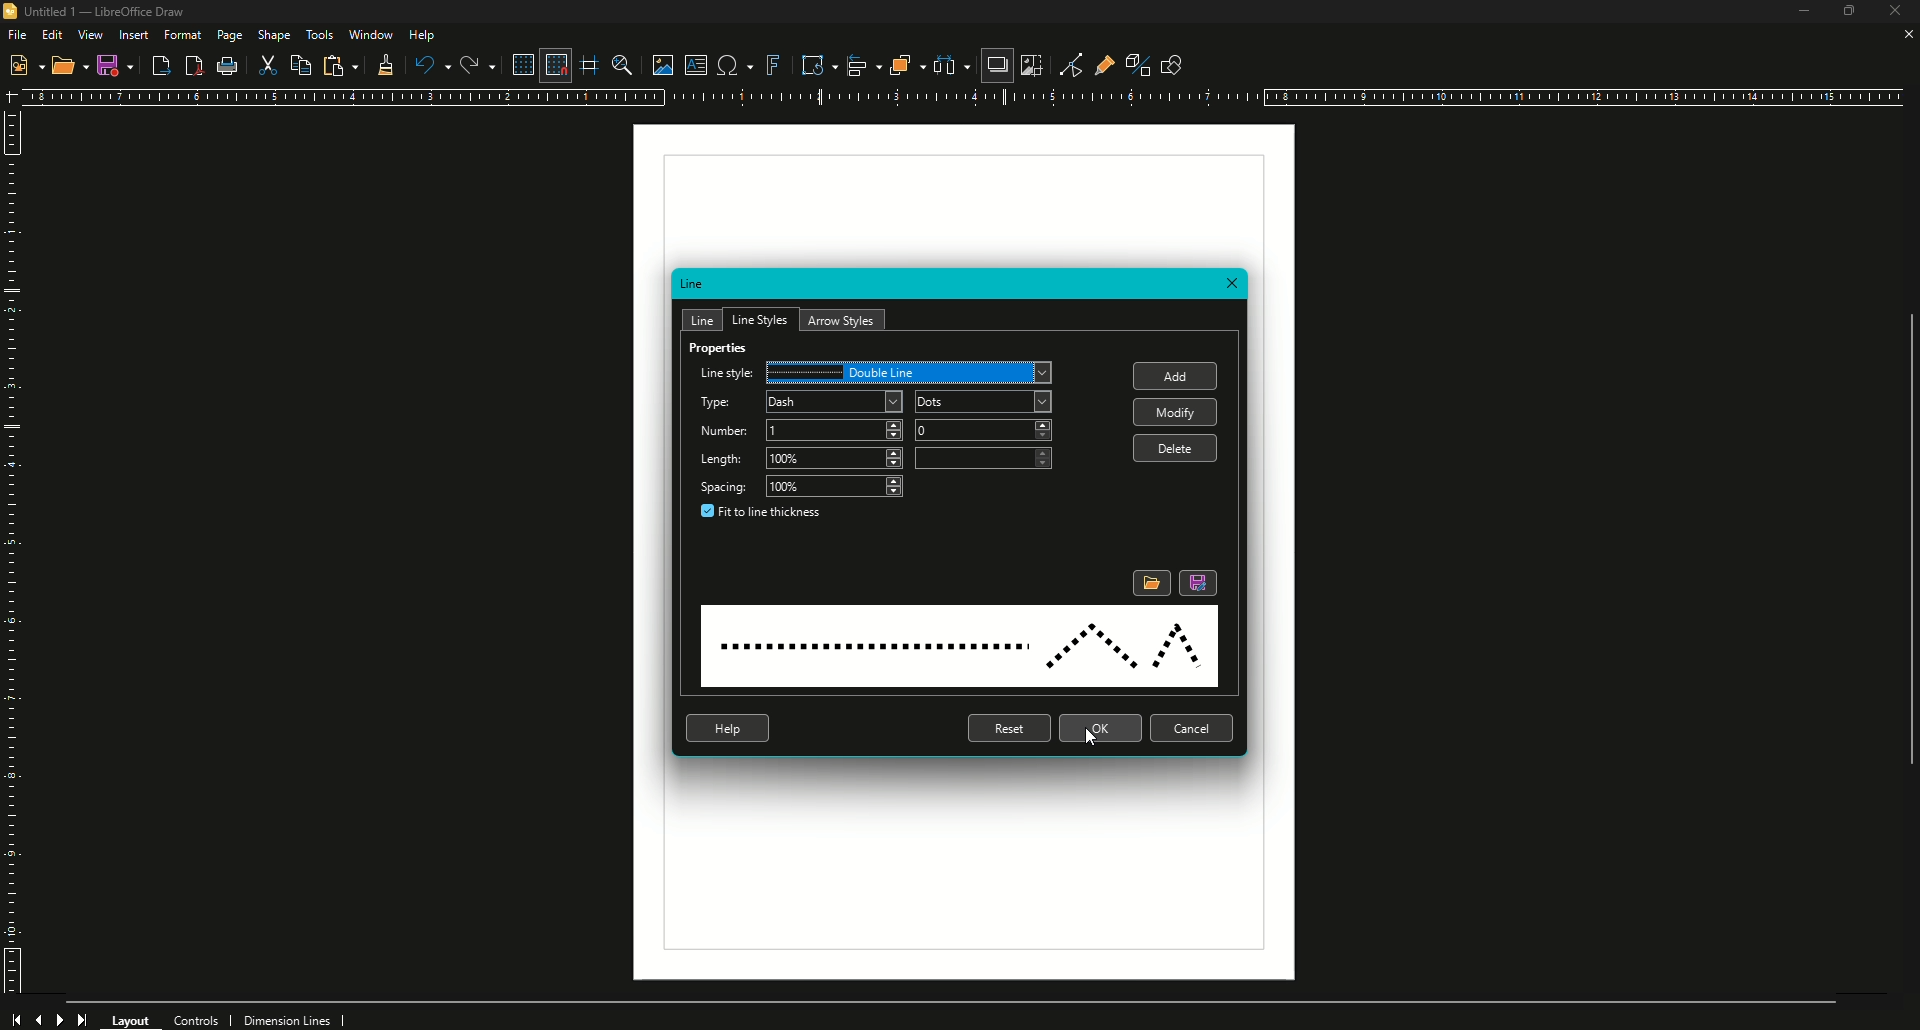 This screenshot has height=1030, width=1920. What do you see at coordinates (1171, 63) in the screenshot?
I see `Show Draw Function` at bounding box center [1171, 63].